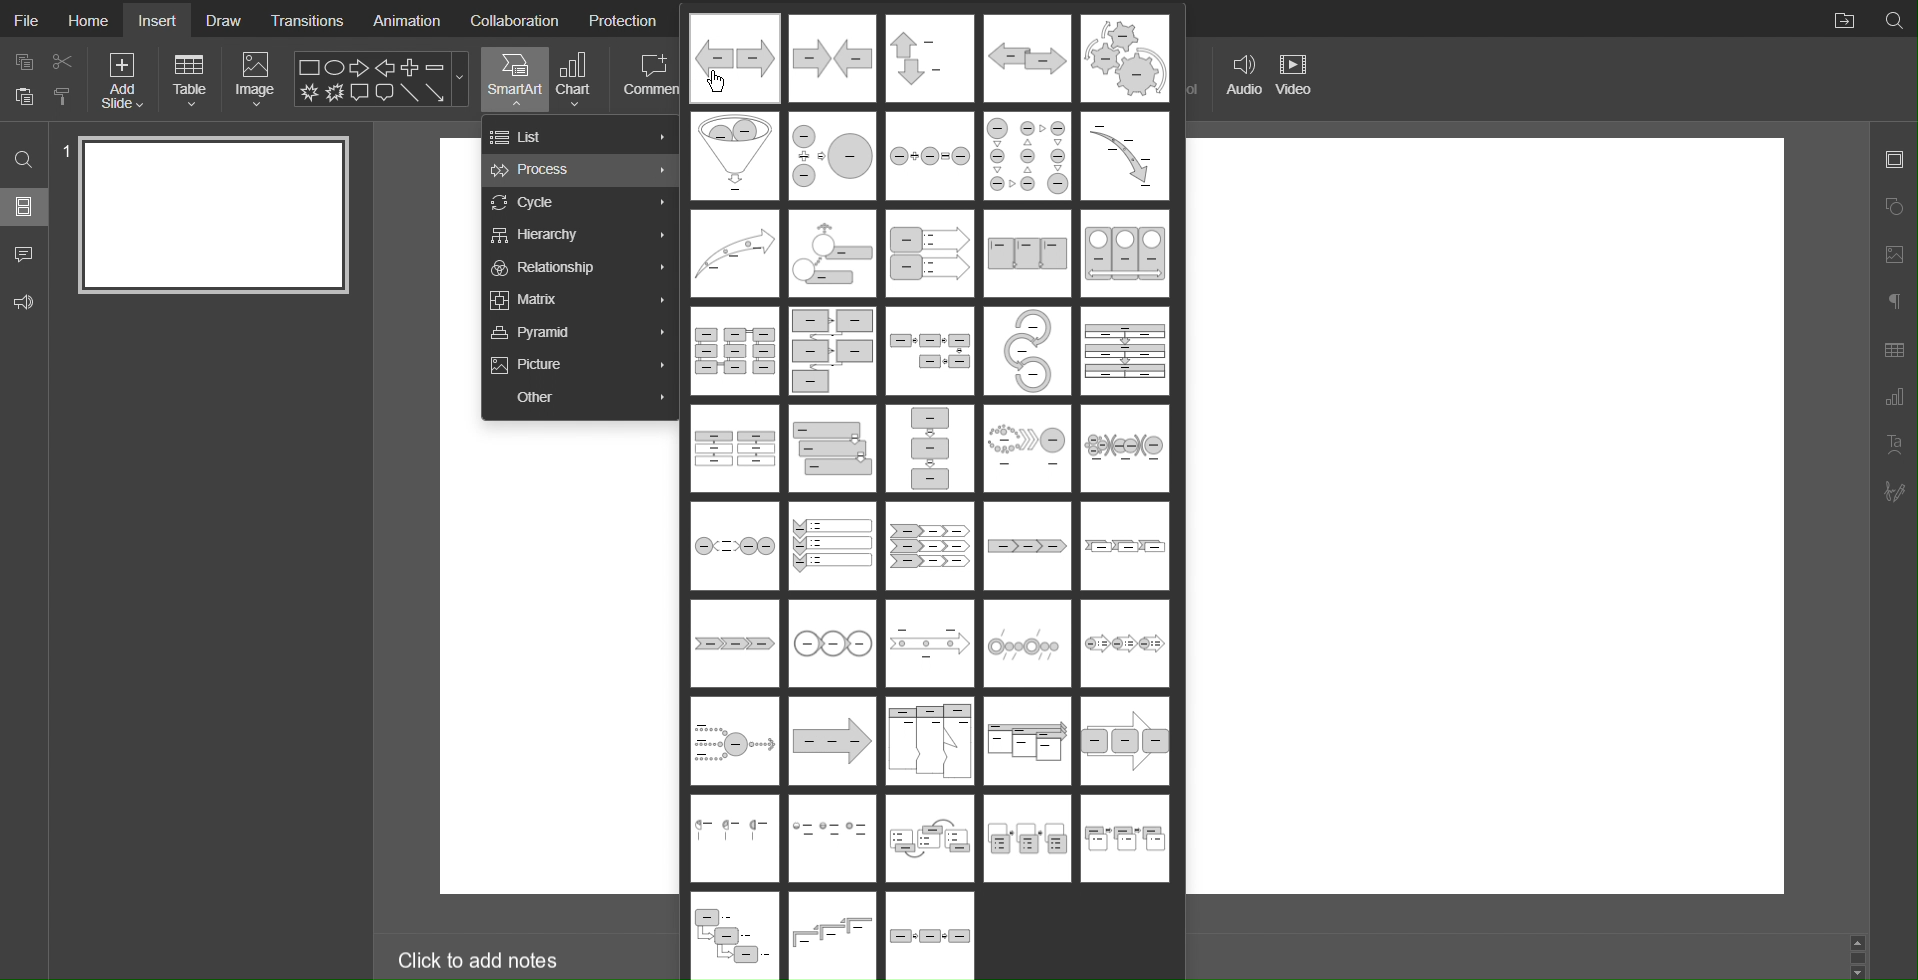  Describe the element at coordinates (927, 57) in the screenshot. I see `Process Template 3` at that location.